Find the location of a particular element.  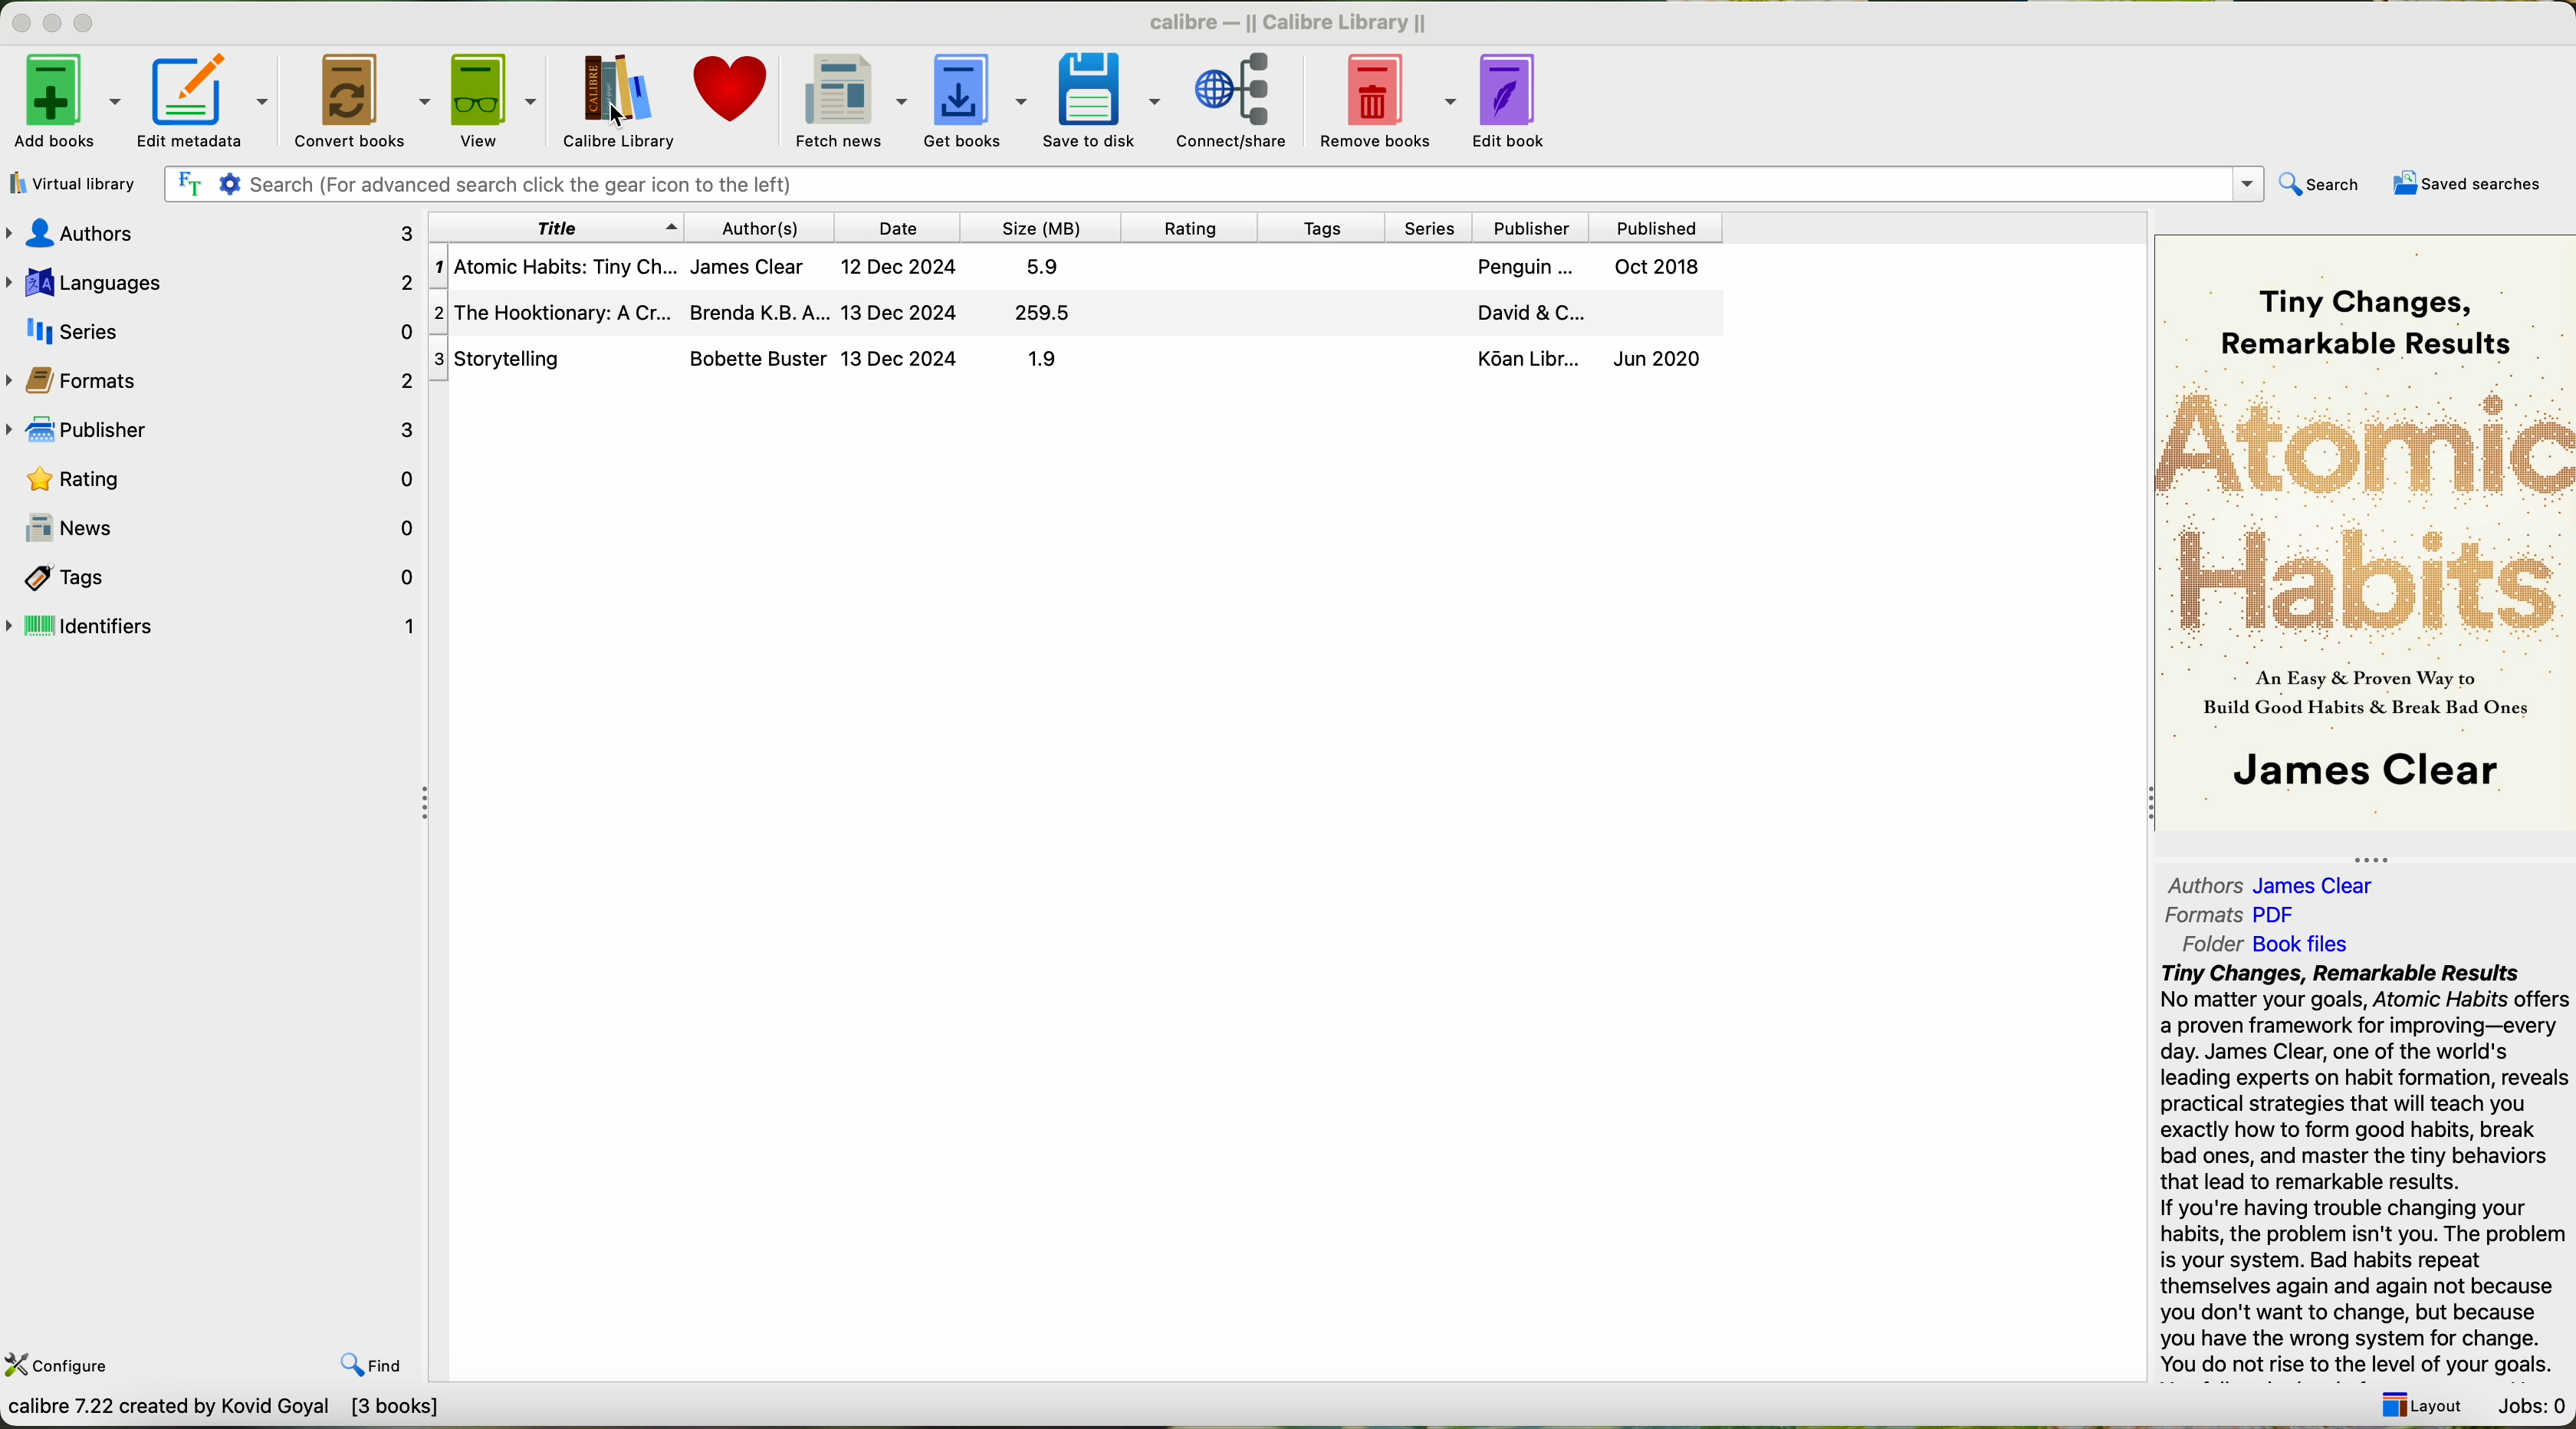

connect/share is located at coordinates (1235, 100).